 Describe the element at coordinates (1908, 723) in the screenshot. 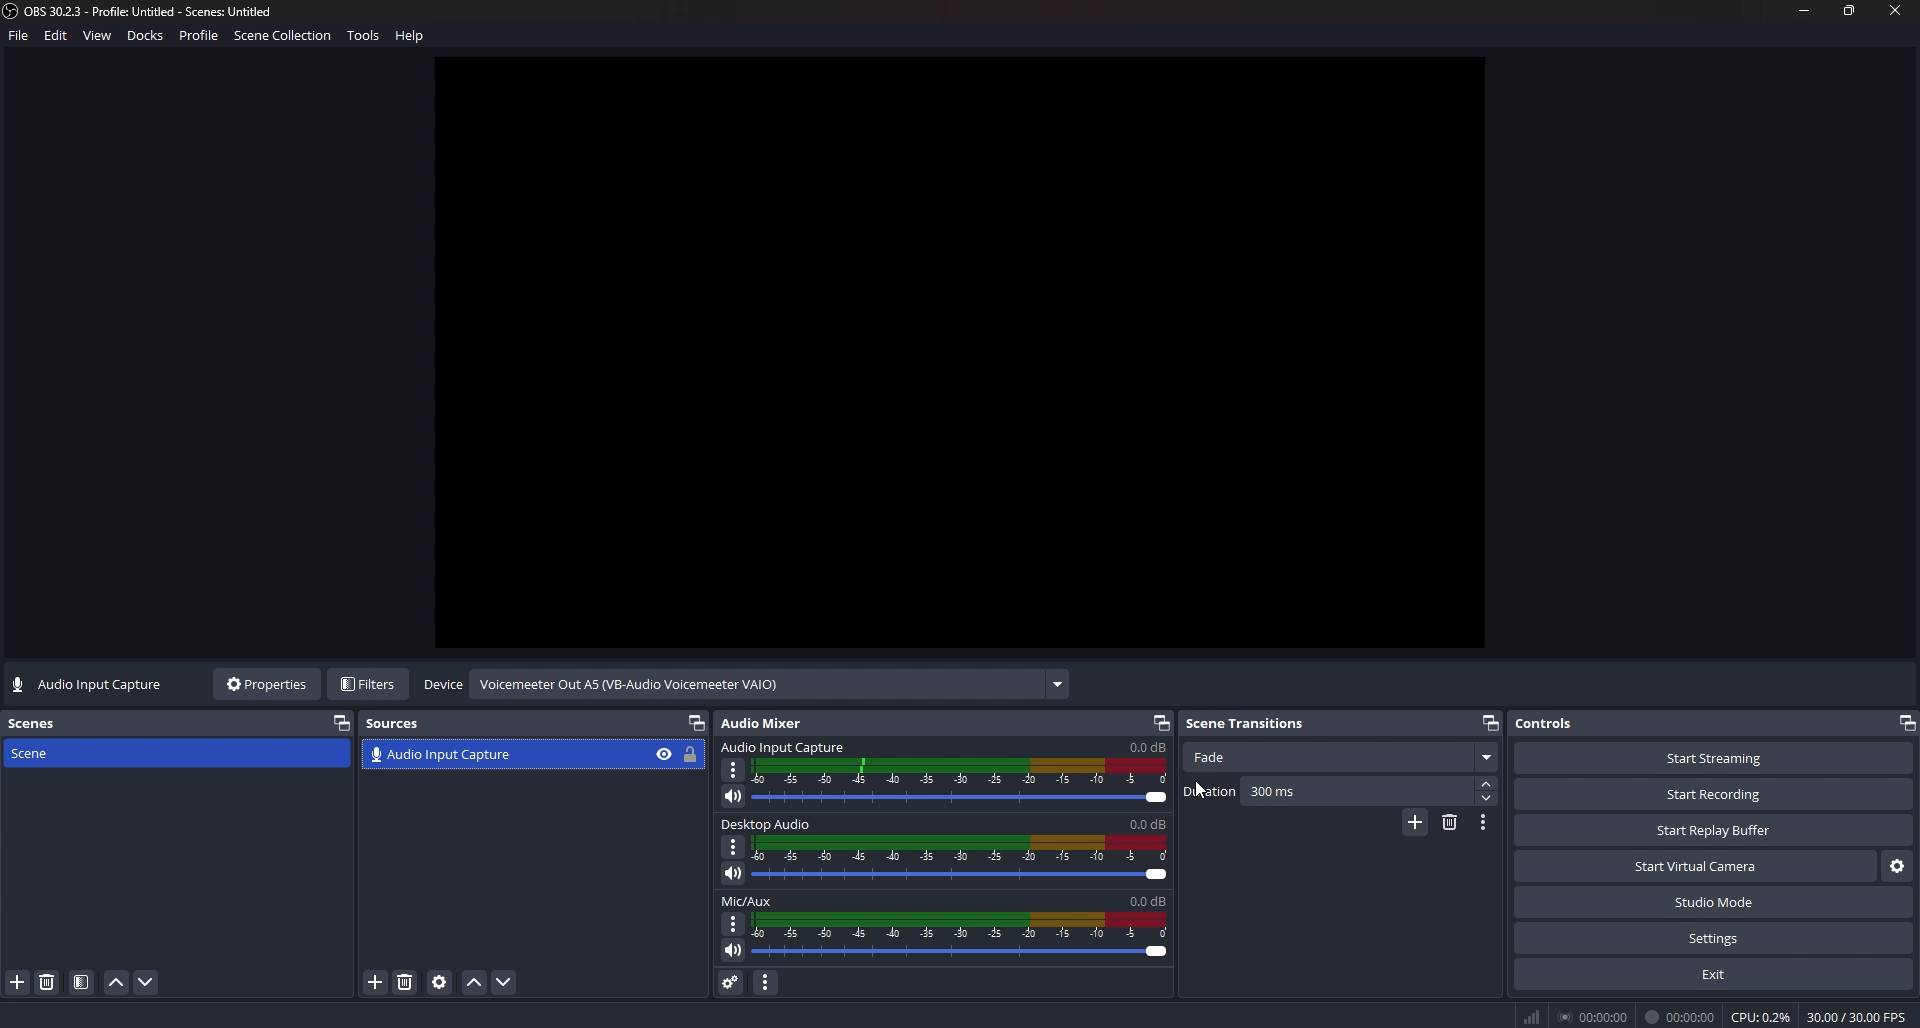

I see `pop out` at that location.